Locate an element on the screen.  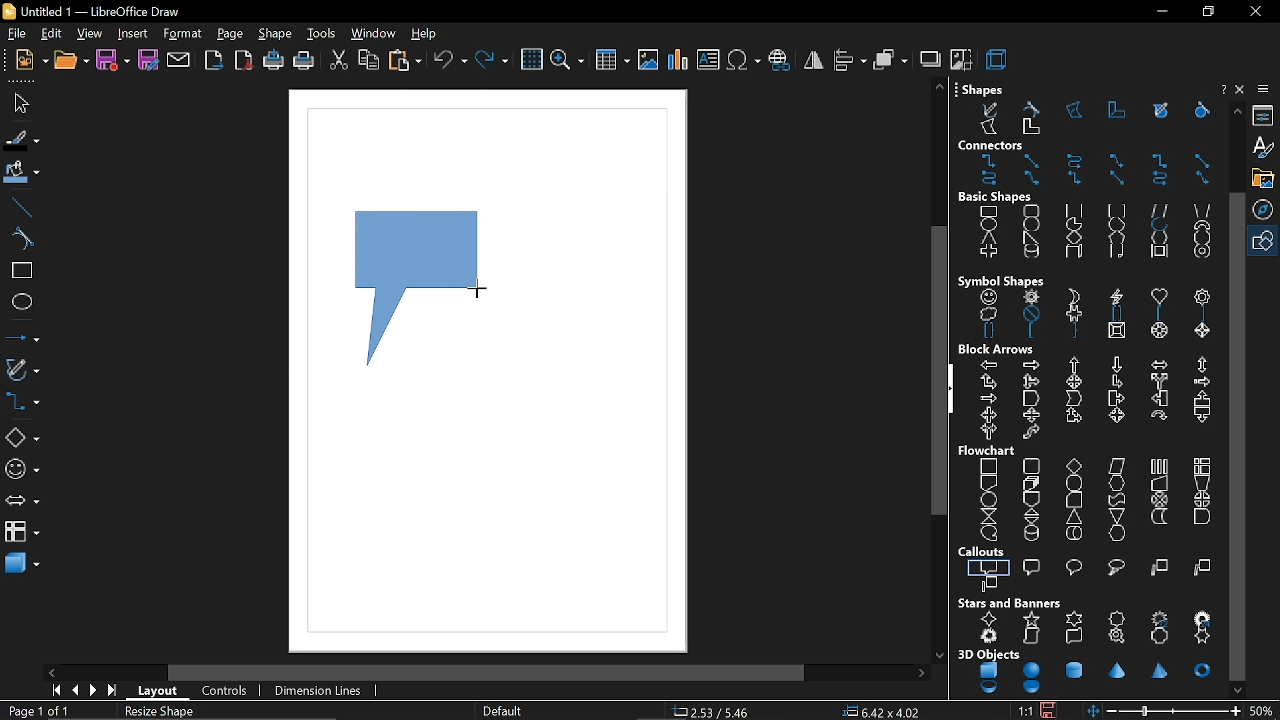
open is located at coordinates (70, 63).